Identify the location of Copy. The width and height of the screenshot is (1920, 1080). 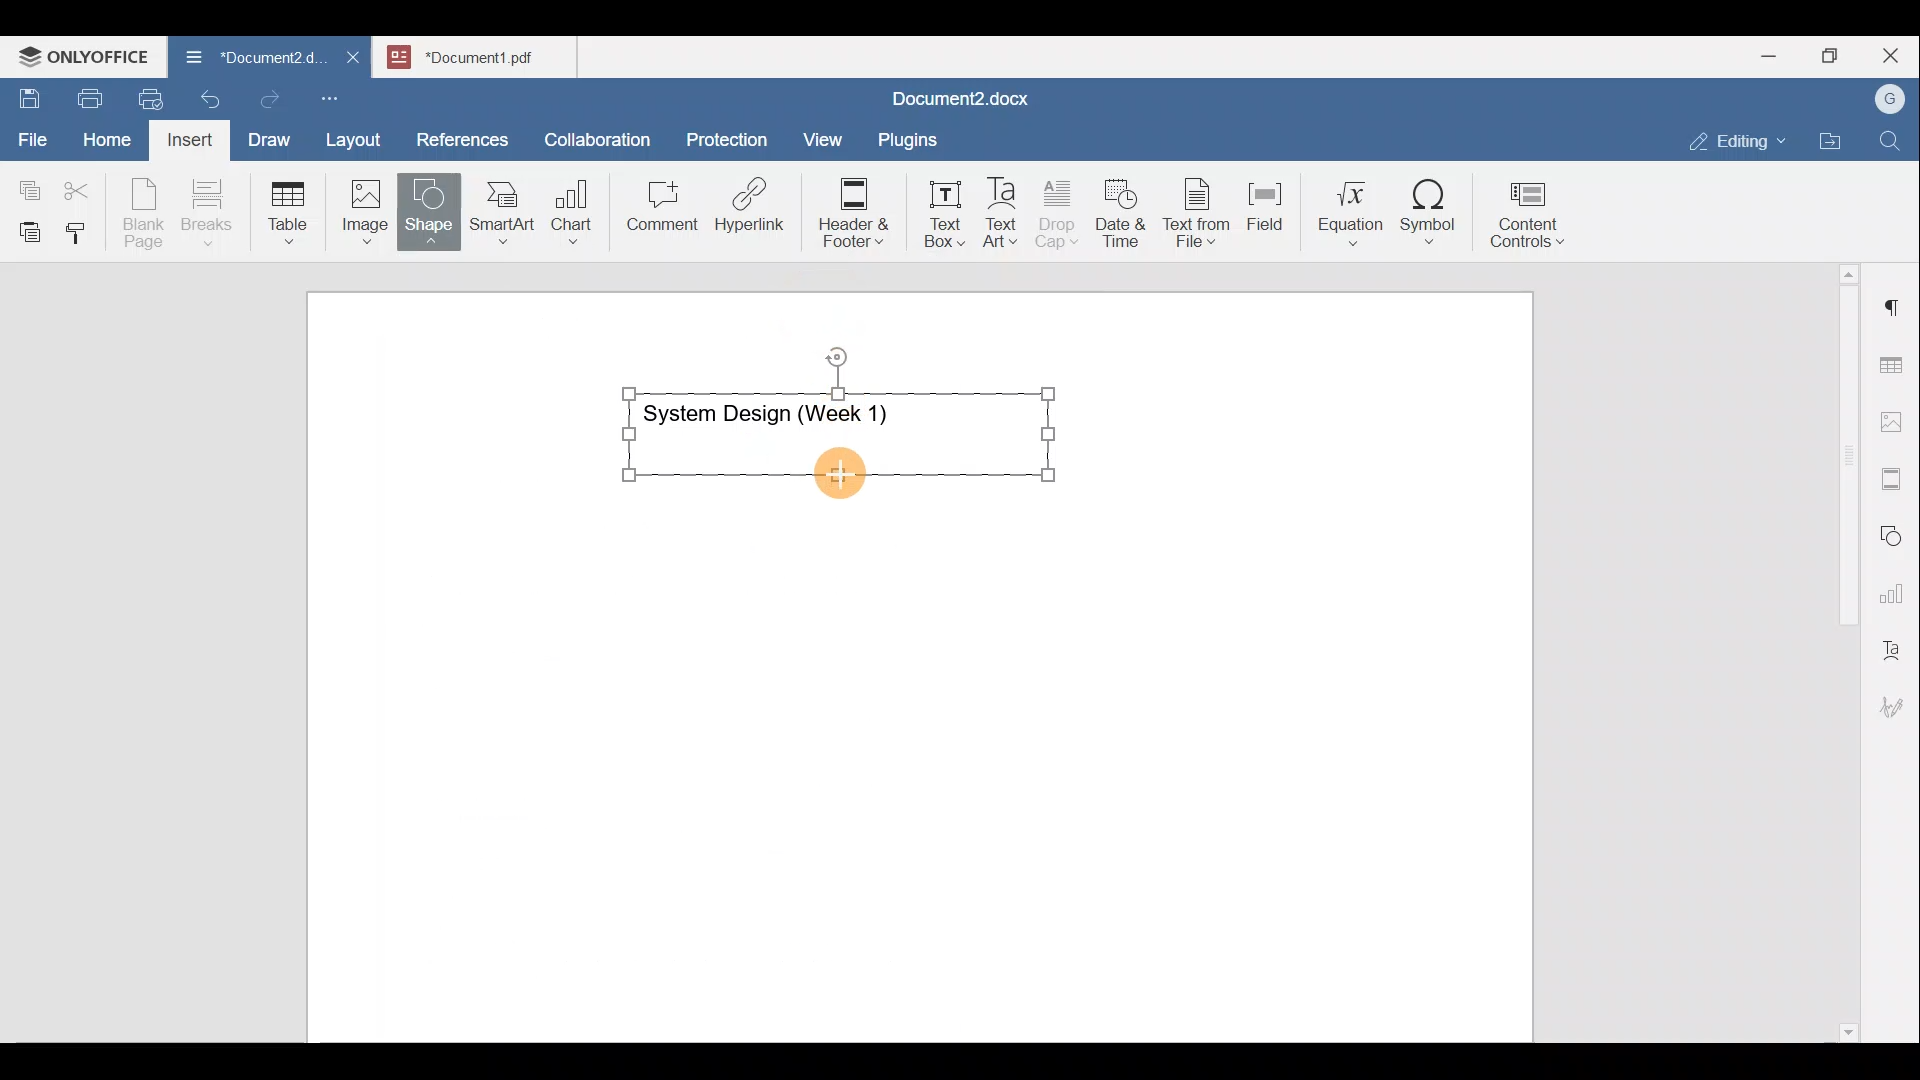
(26, 184).